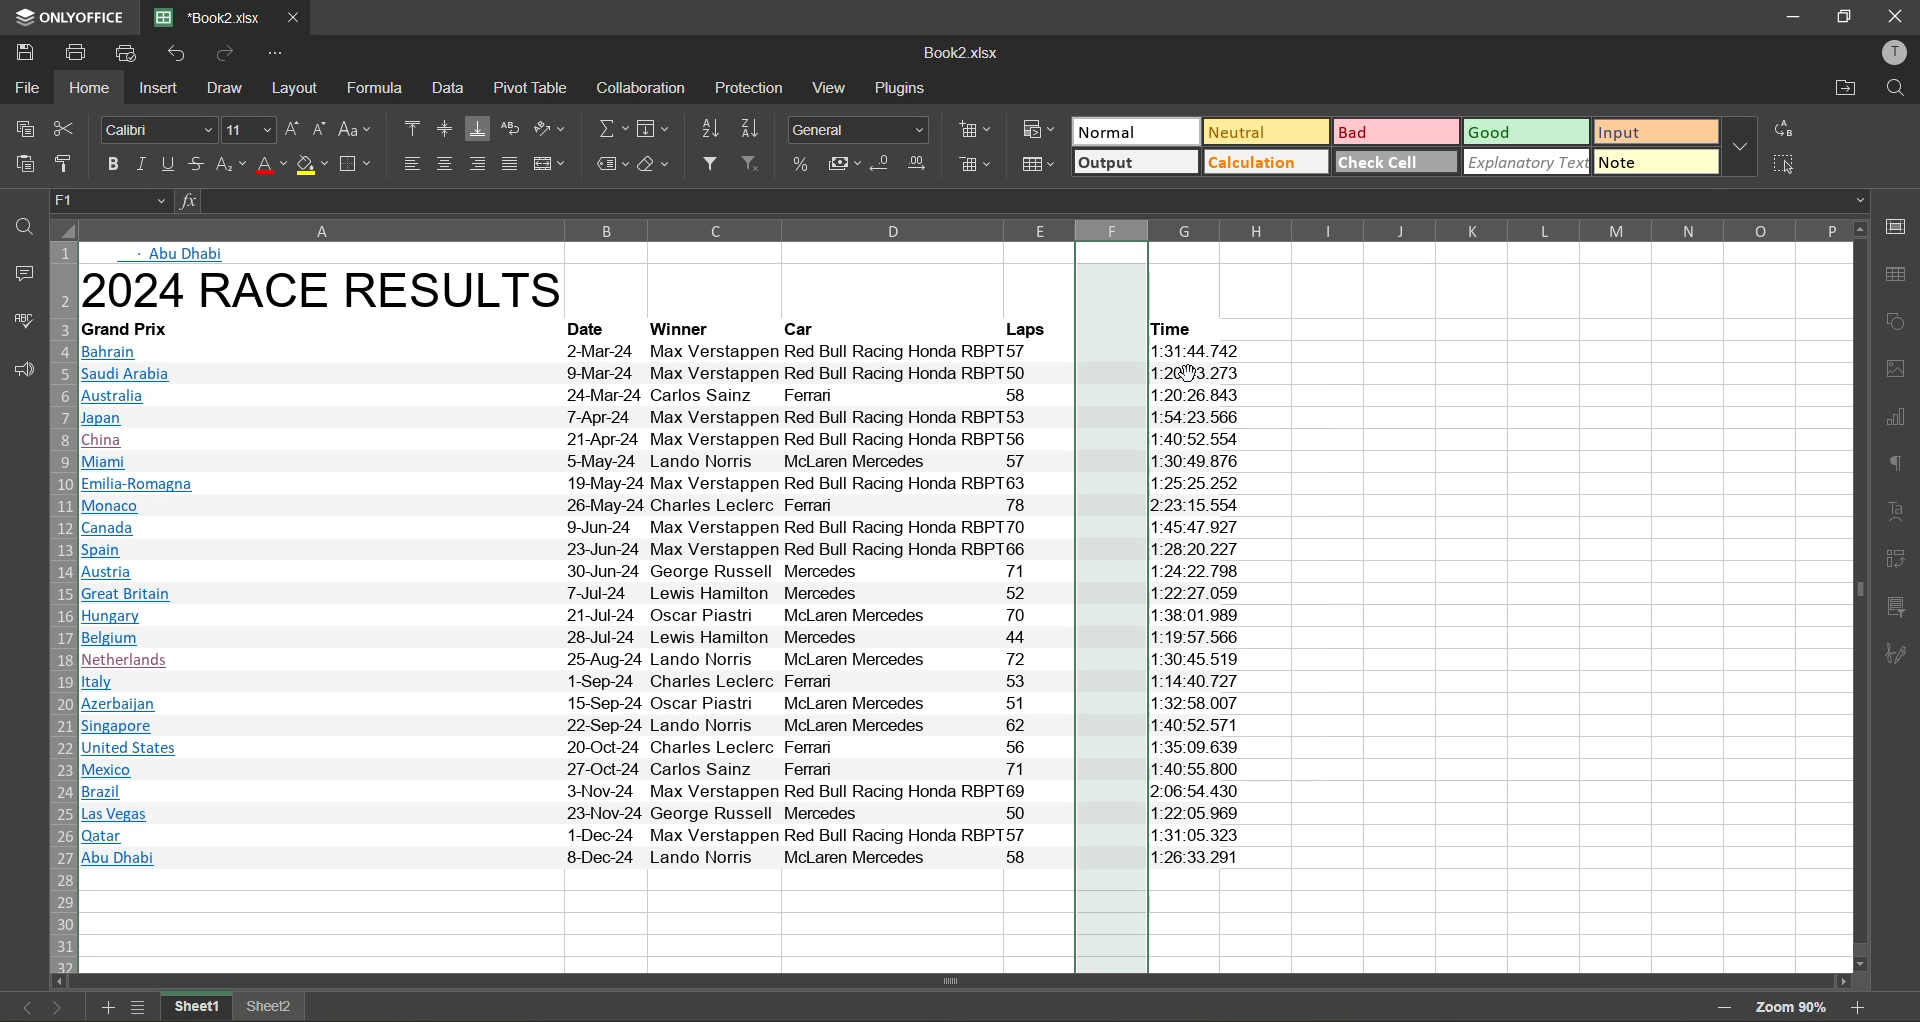 The height and width of the screenshot is (1022, 1920). What do you see at coordinates (1135, 130) in the screenshot?
I see `normal` at bounding box center [1135, 130].